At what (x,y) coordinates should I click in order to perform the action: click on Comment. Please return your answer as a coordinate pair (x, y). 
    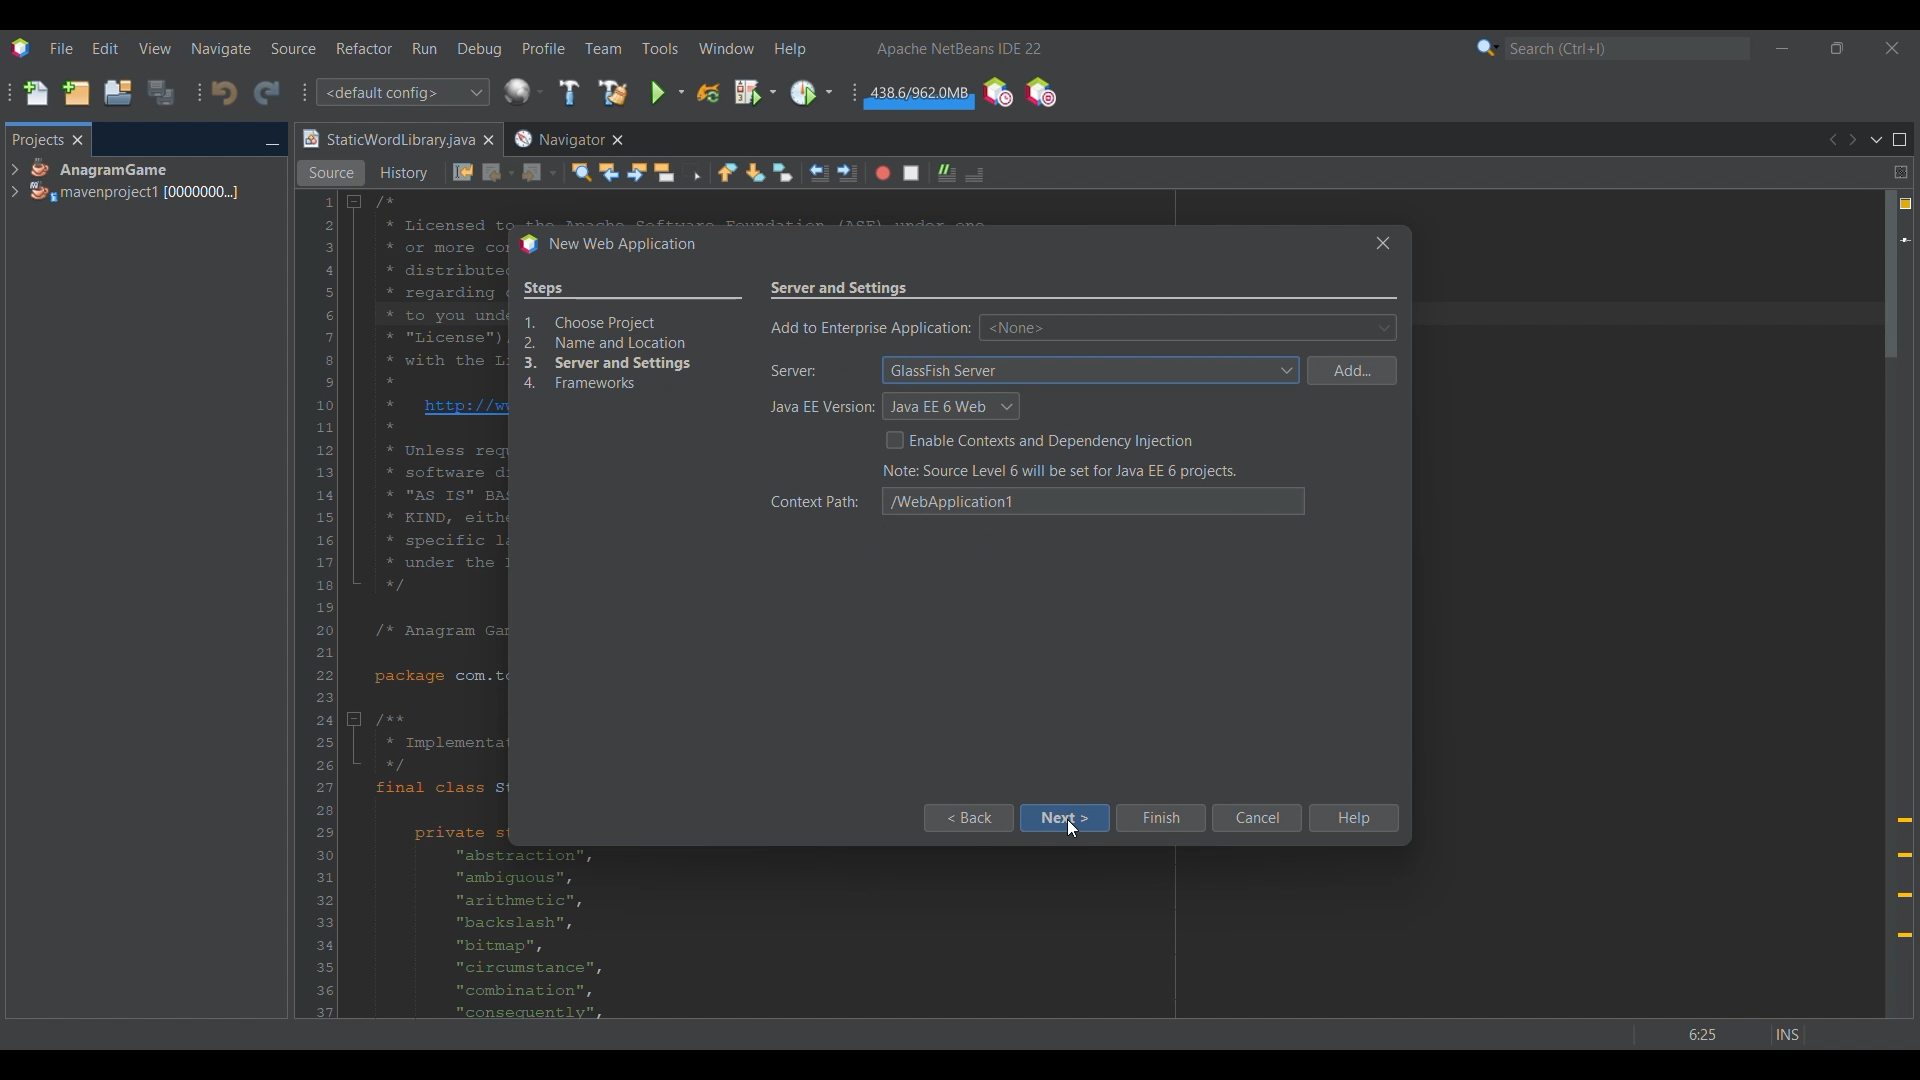
    Looking at the image, I should click on (974, 174).